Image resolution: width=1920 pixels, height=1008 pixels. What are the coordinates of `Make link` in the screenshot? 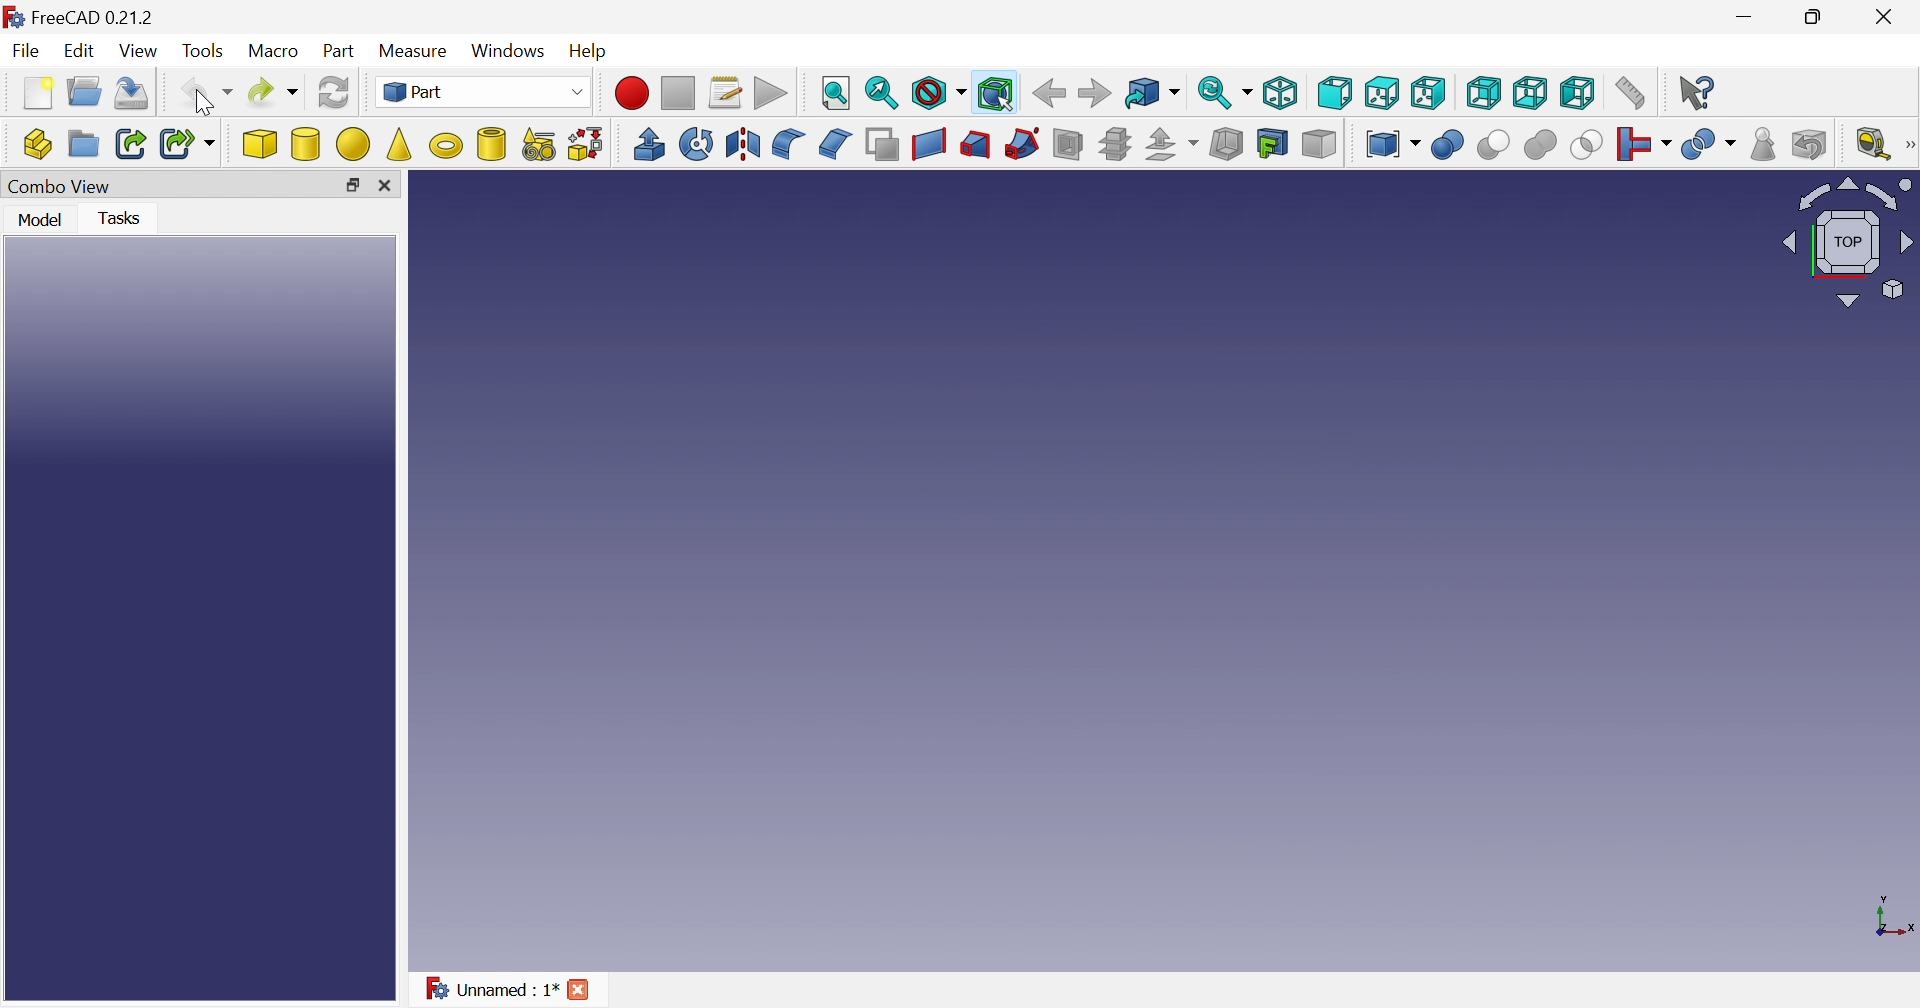 It's located at (131, 142).